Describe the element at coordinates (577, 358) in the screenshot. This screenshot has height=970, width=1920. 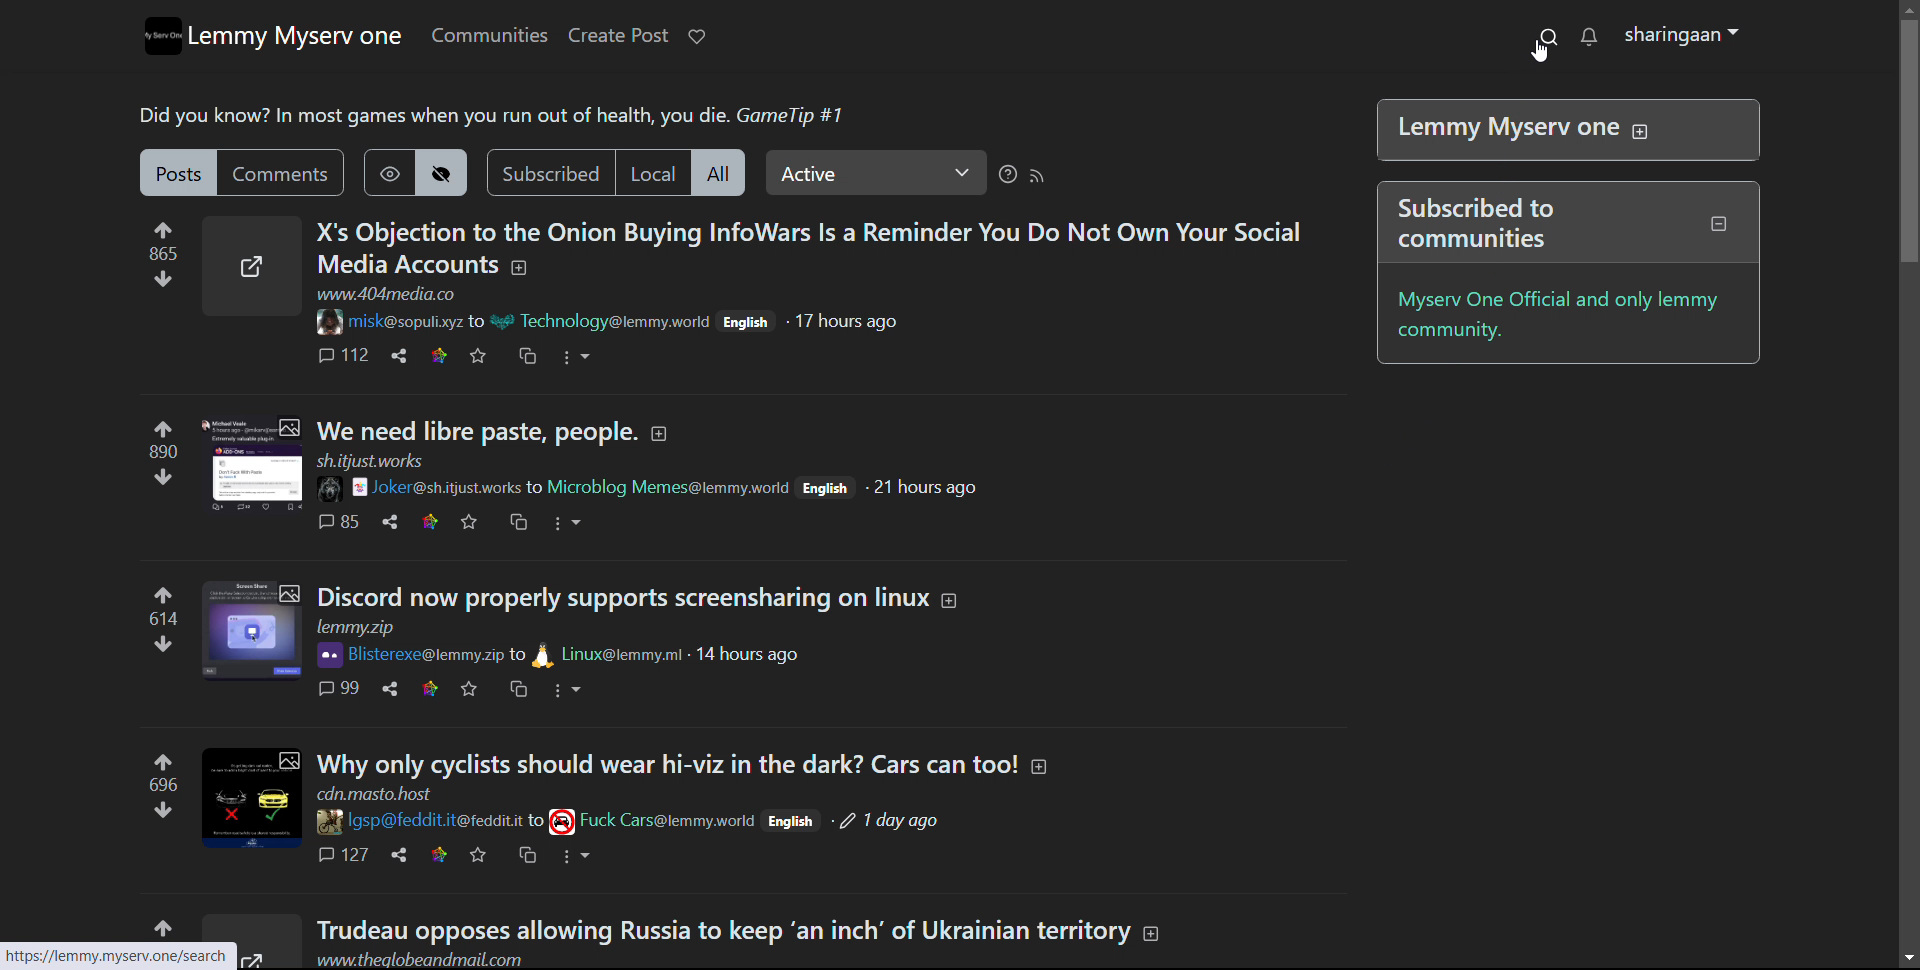
I see `more` at that location.